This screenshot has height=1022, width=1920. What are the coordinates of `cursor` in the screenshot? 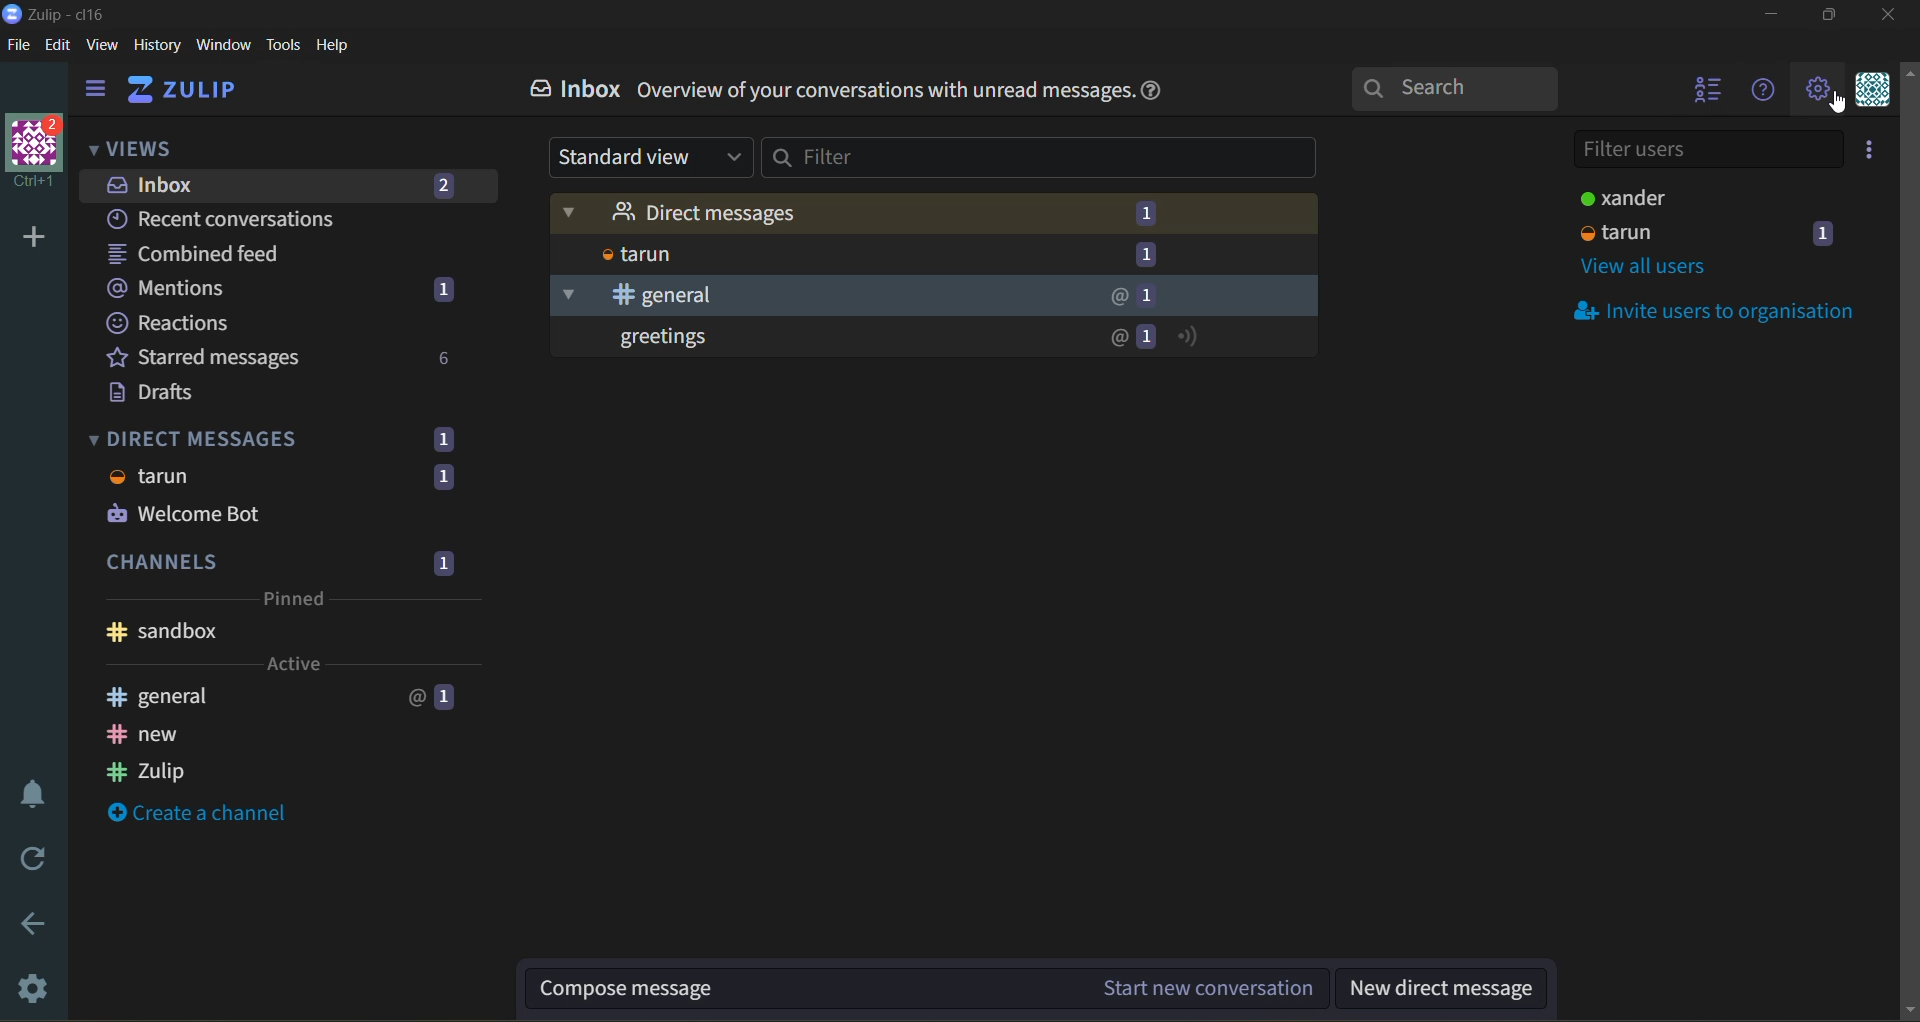 It's located at (1844, 103).